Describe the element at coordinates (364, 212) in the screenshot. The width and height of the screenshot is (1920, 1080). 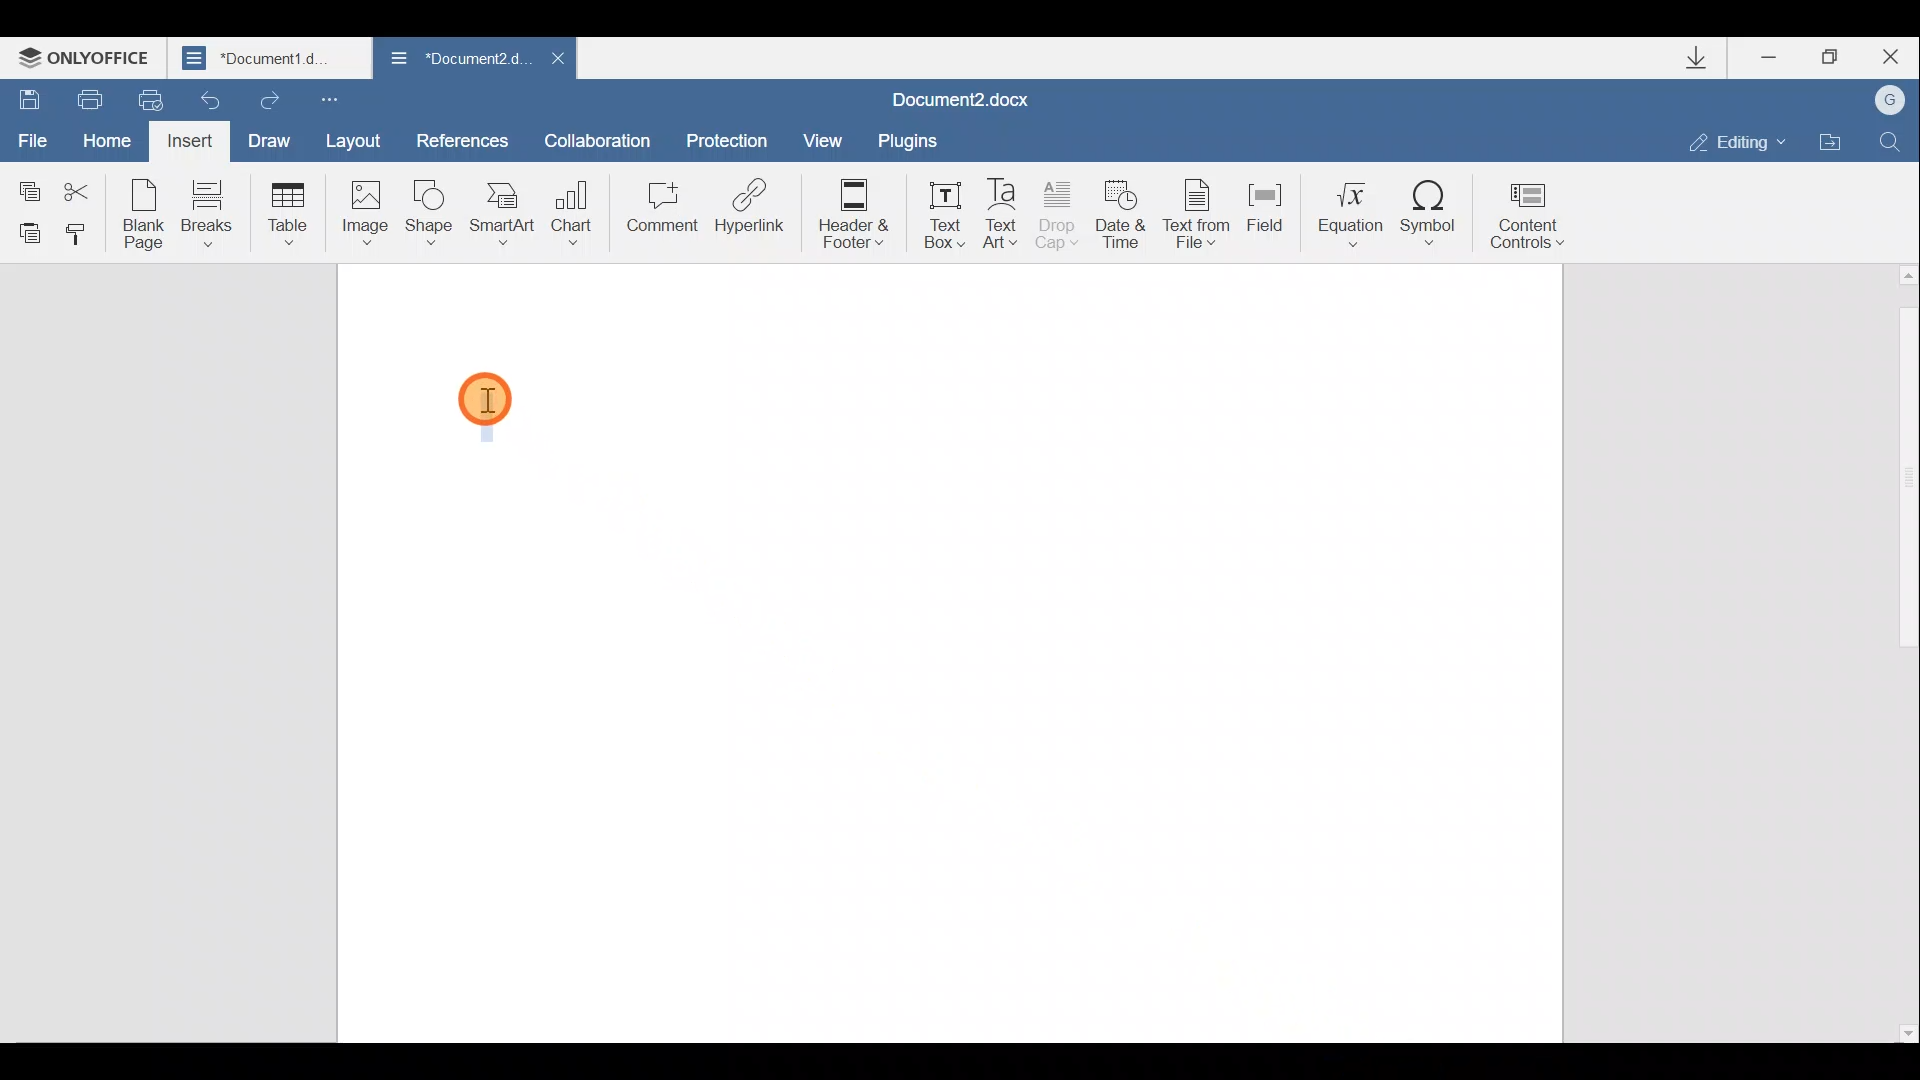
I see `Image` at that location.